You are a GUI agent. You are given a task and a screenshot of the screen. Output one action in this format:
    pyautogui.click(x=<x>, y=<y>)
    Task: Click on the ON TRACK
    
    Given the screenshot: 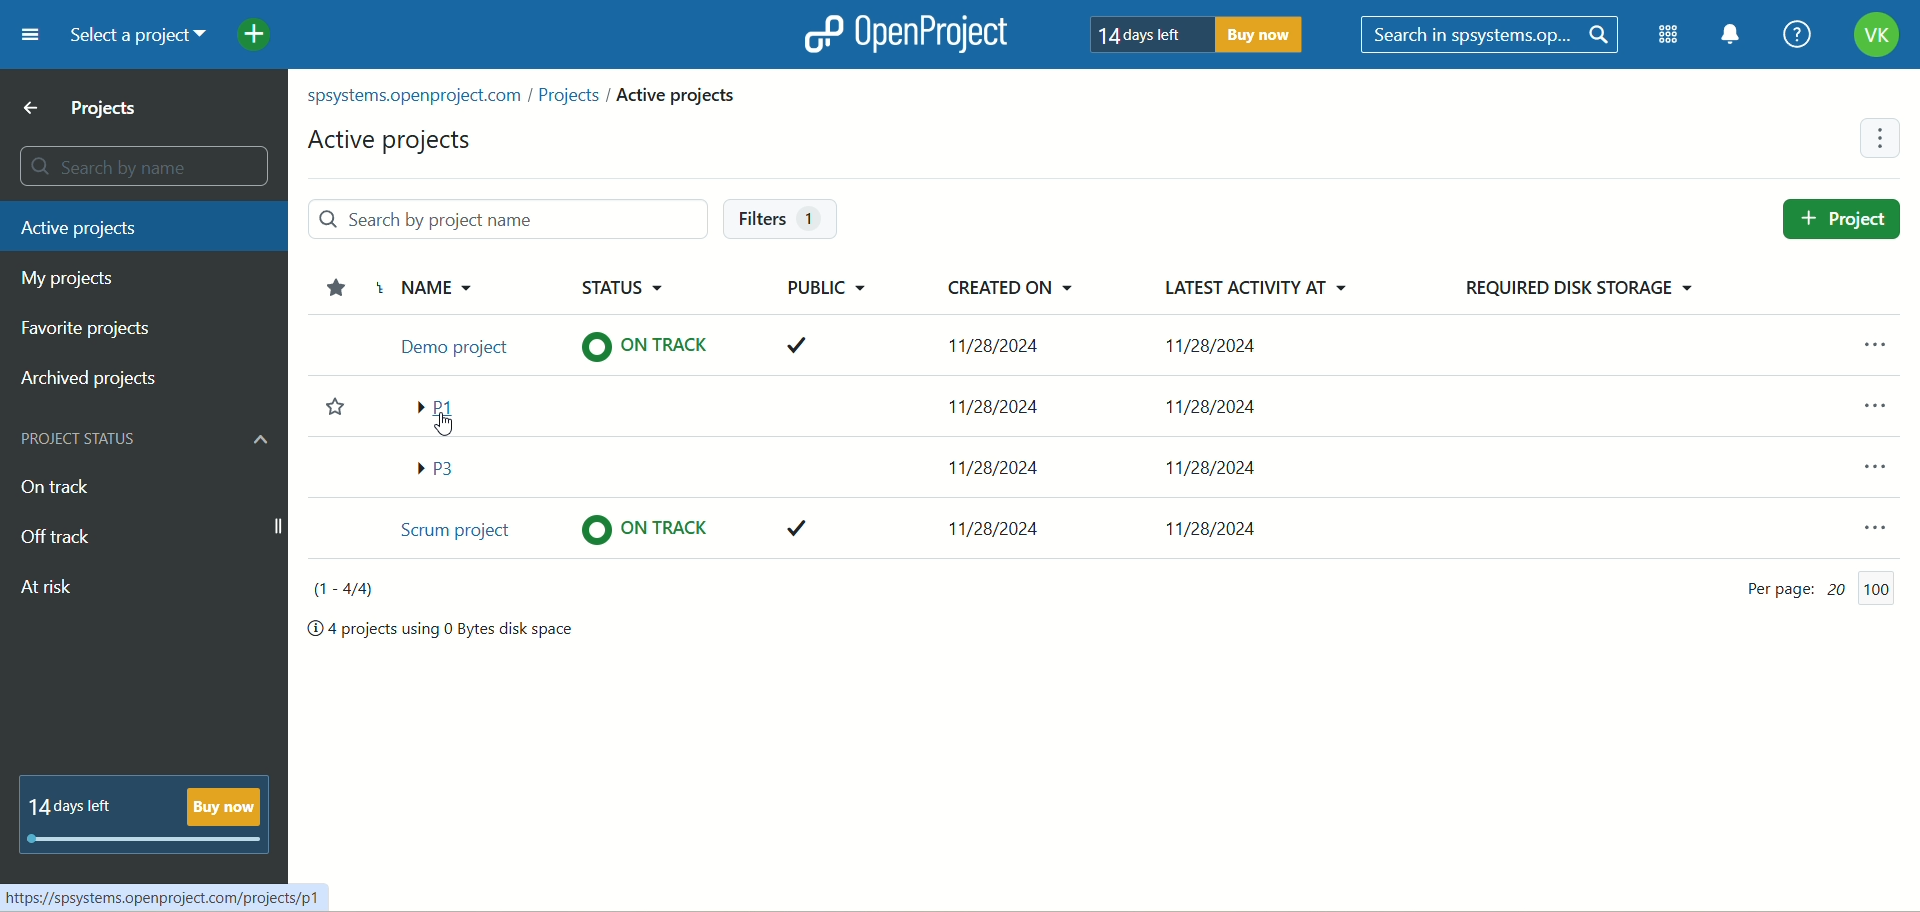 What is the action you would take?
    pyautogui.click(x=648, y=528)
    